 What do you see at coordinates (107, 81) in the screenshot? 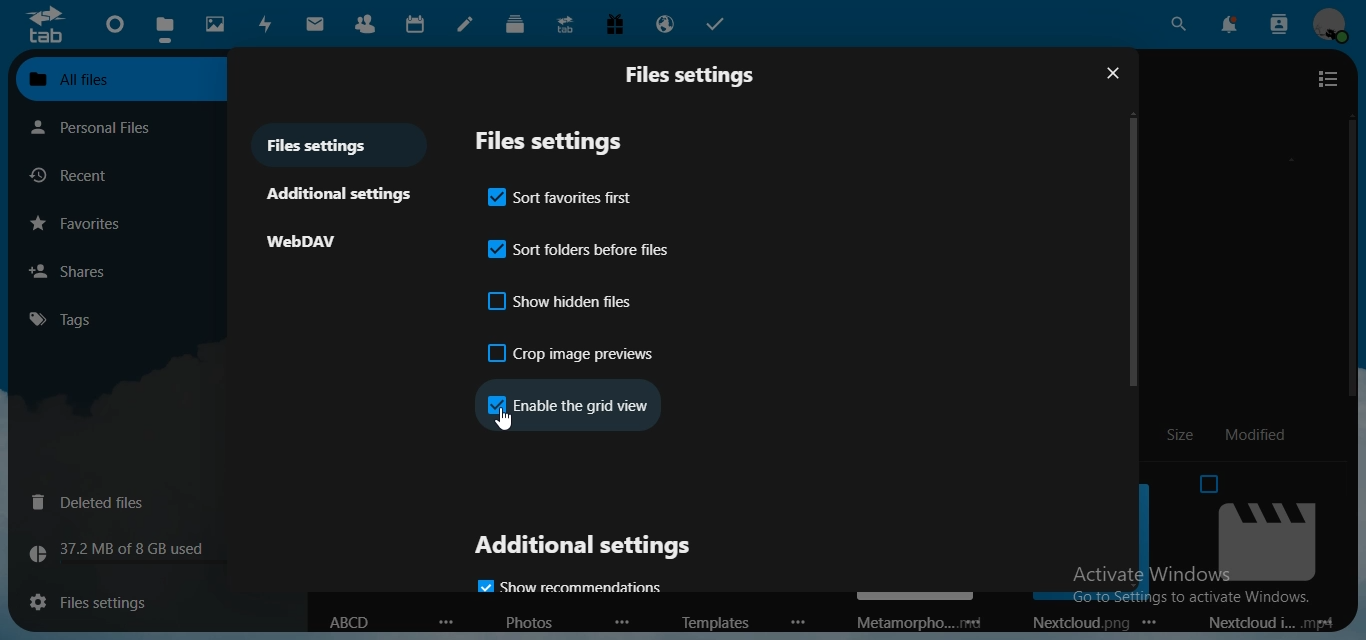
I see `all files` at bounding box center [107, 81].